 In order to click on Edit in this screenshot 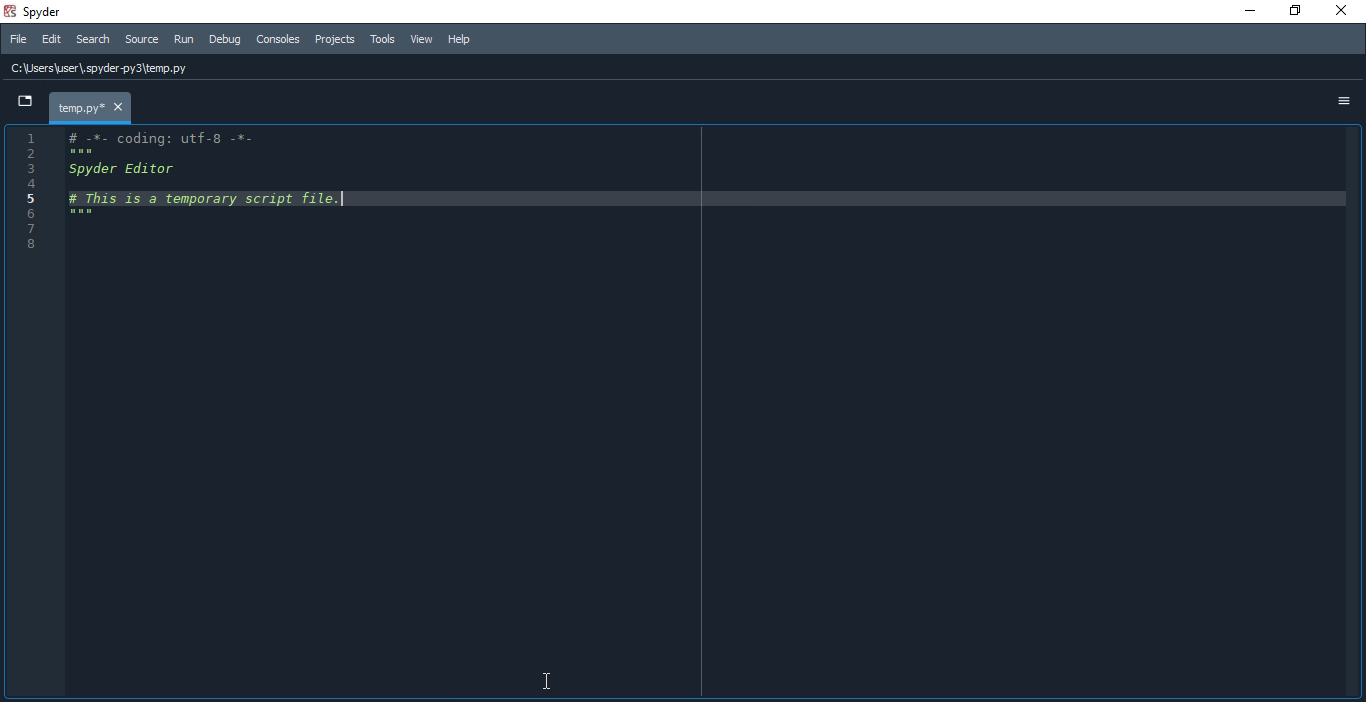, I will do `click(50, 41)`.